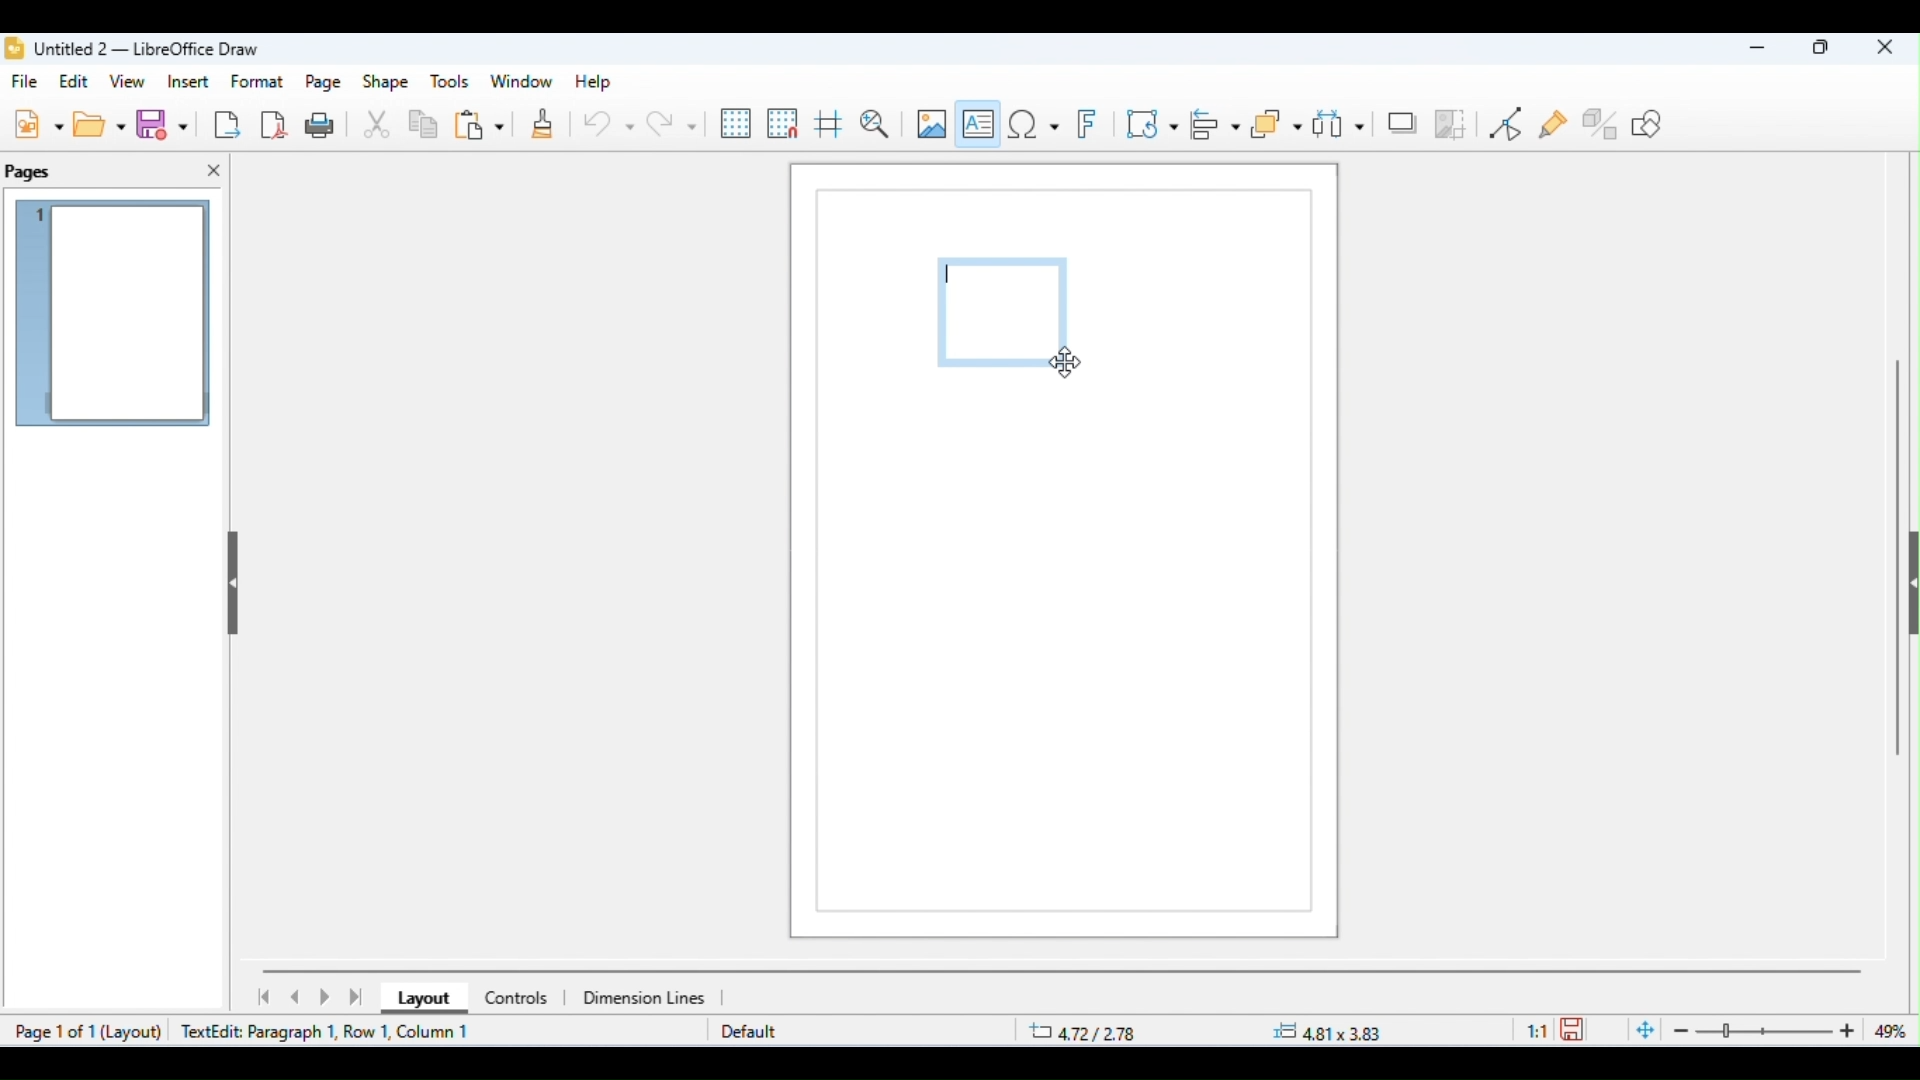 Image resolution: width=1920 pixels, height=1080 pixels. Describe the element at coordinates (188, 81) in the screenshot. I see `insert` at that location.